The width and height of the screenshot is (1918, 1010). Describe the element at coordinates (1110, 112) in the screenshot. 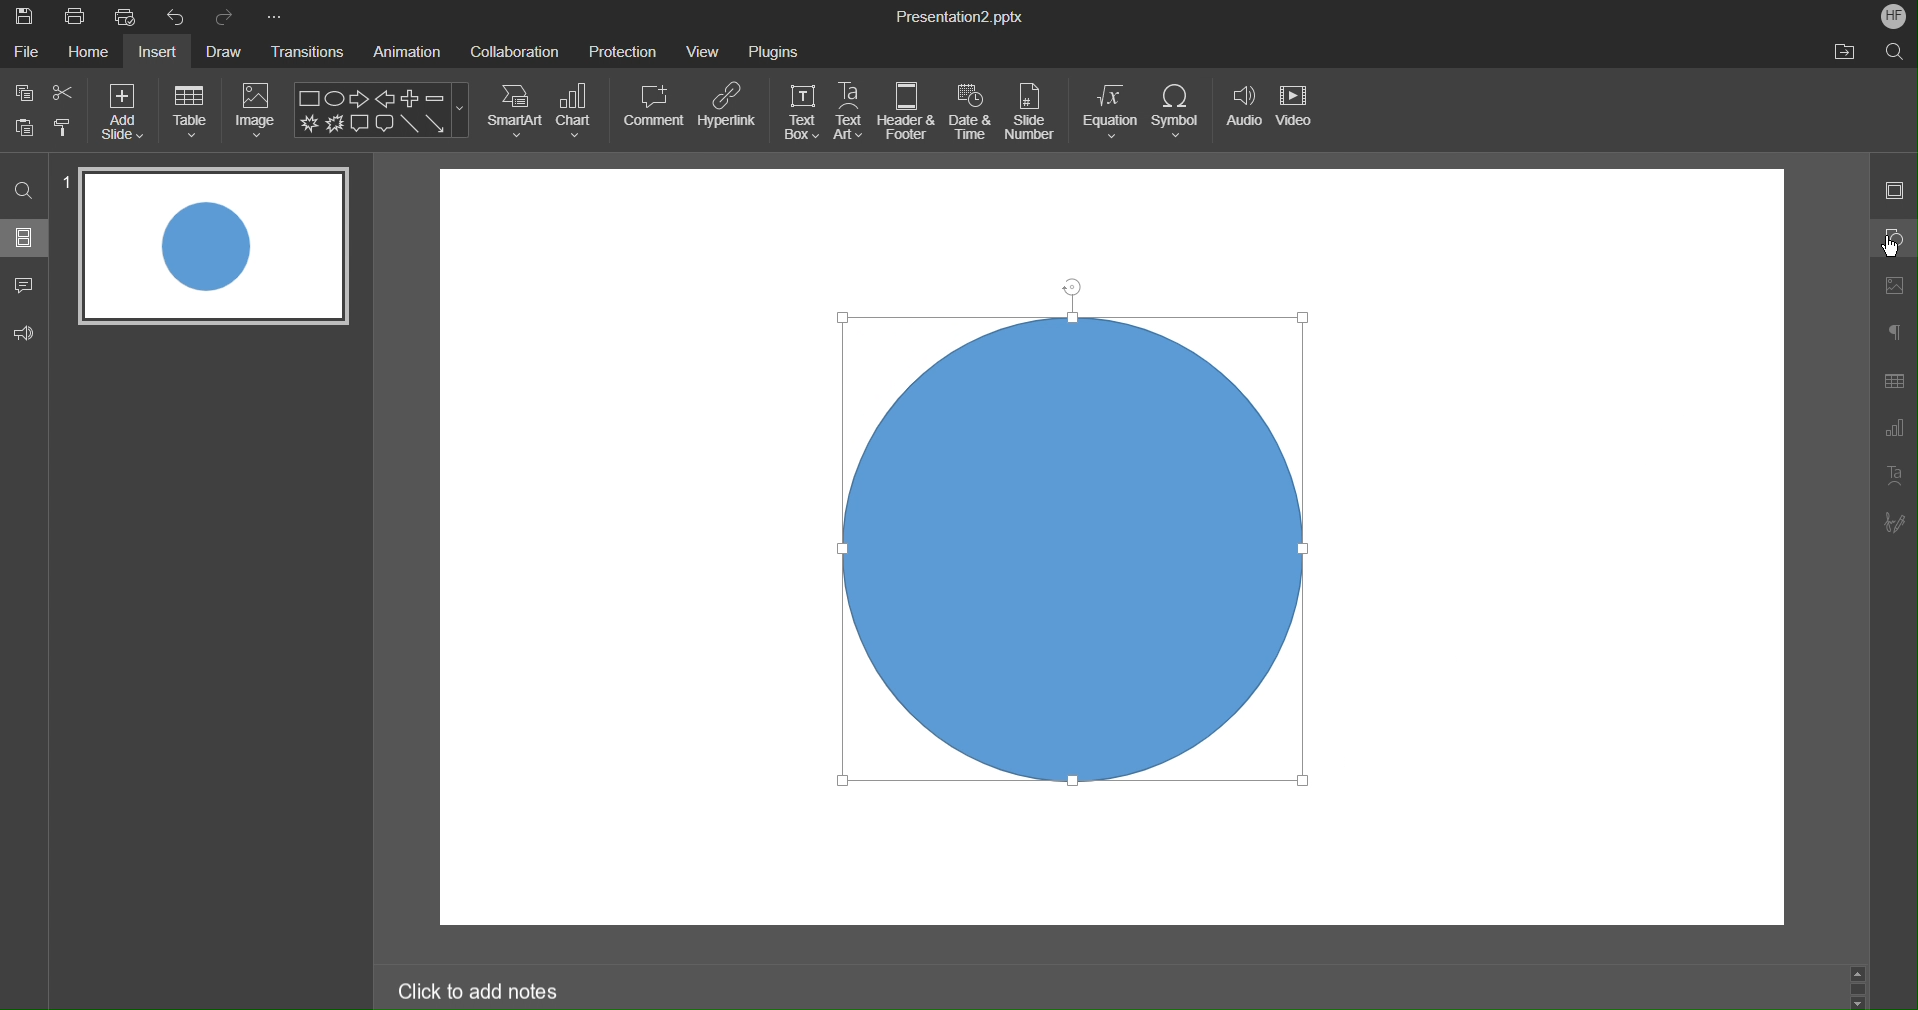

I see `Equation` at that location.